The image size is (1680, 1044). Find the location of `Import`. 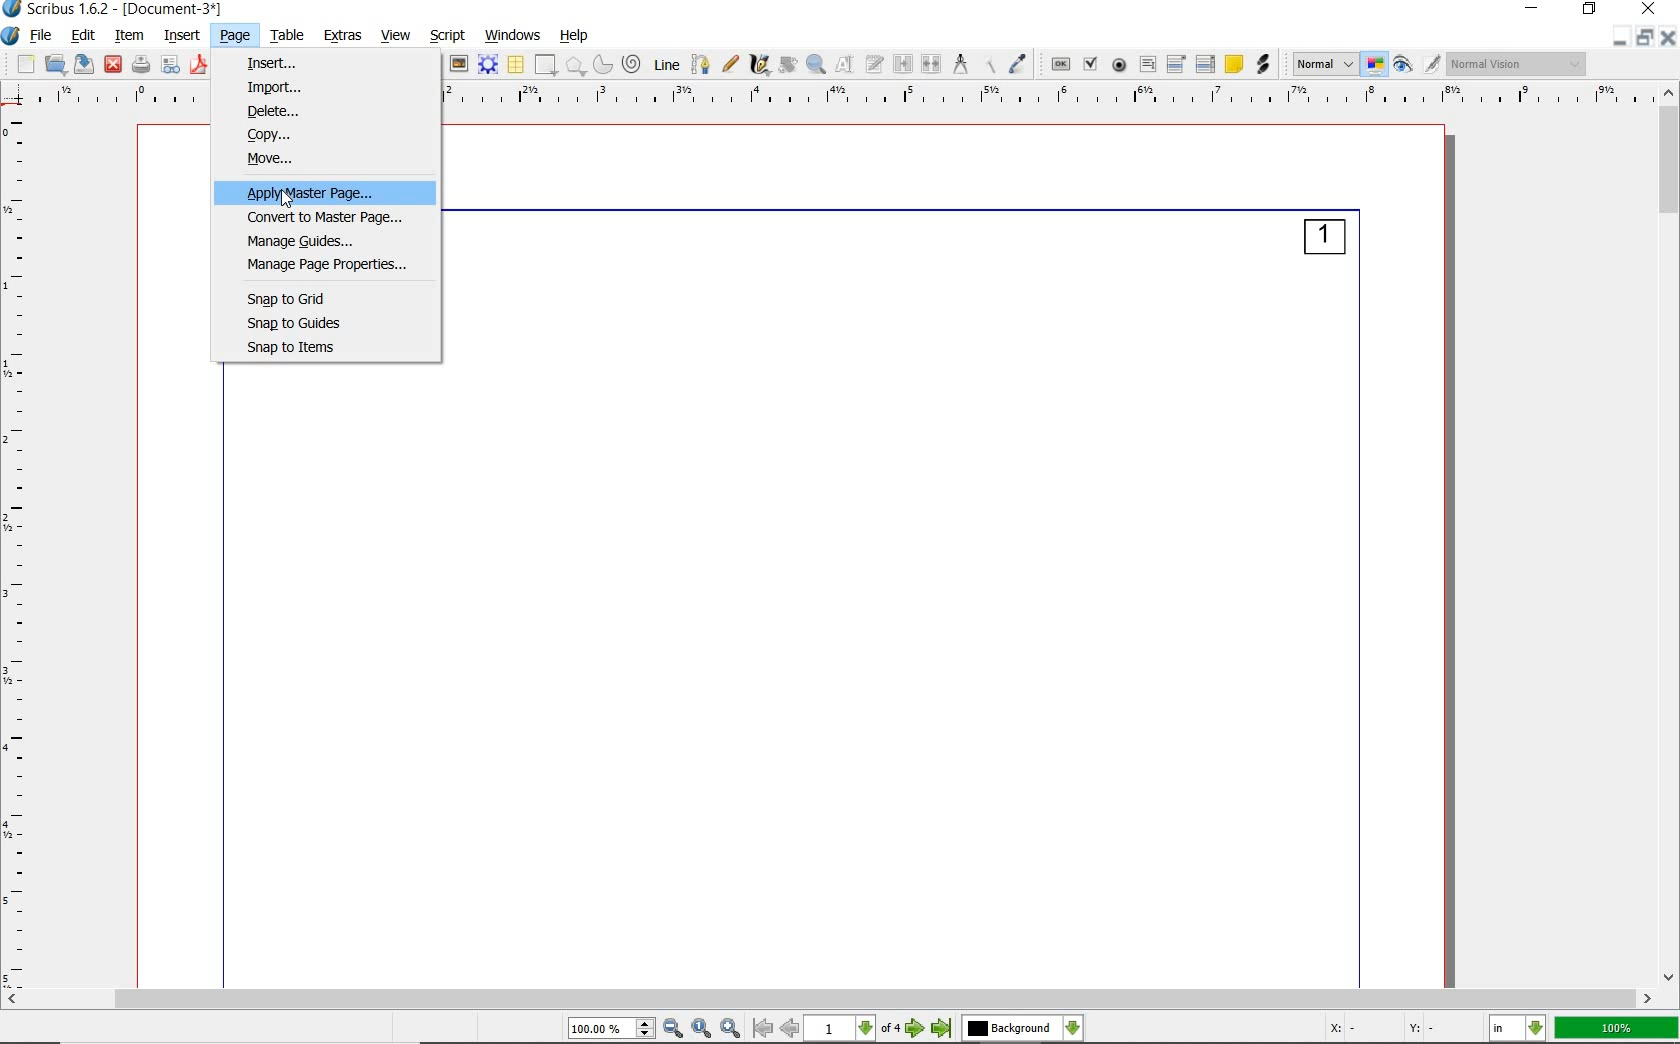

Import is located at coordinates (271, 87).